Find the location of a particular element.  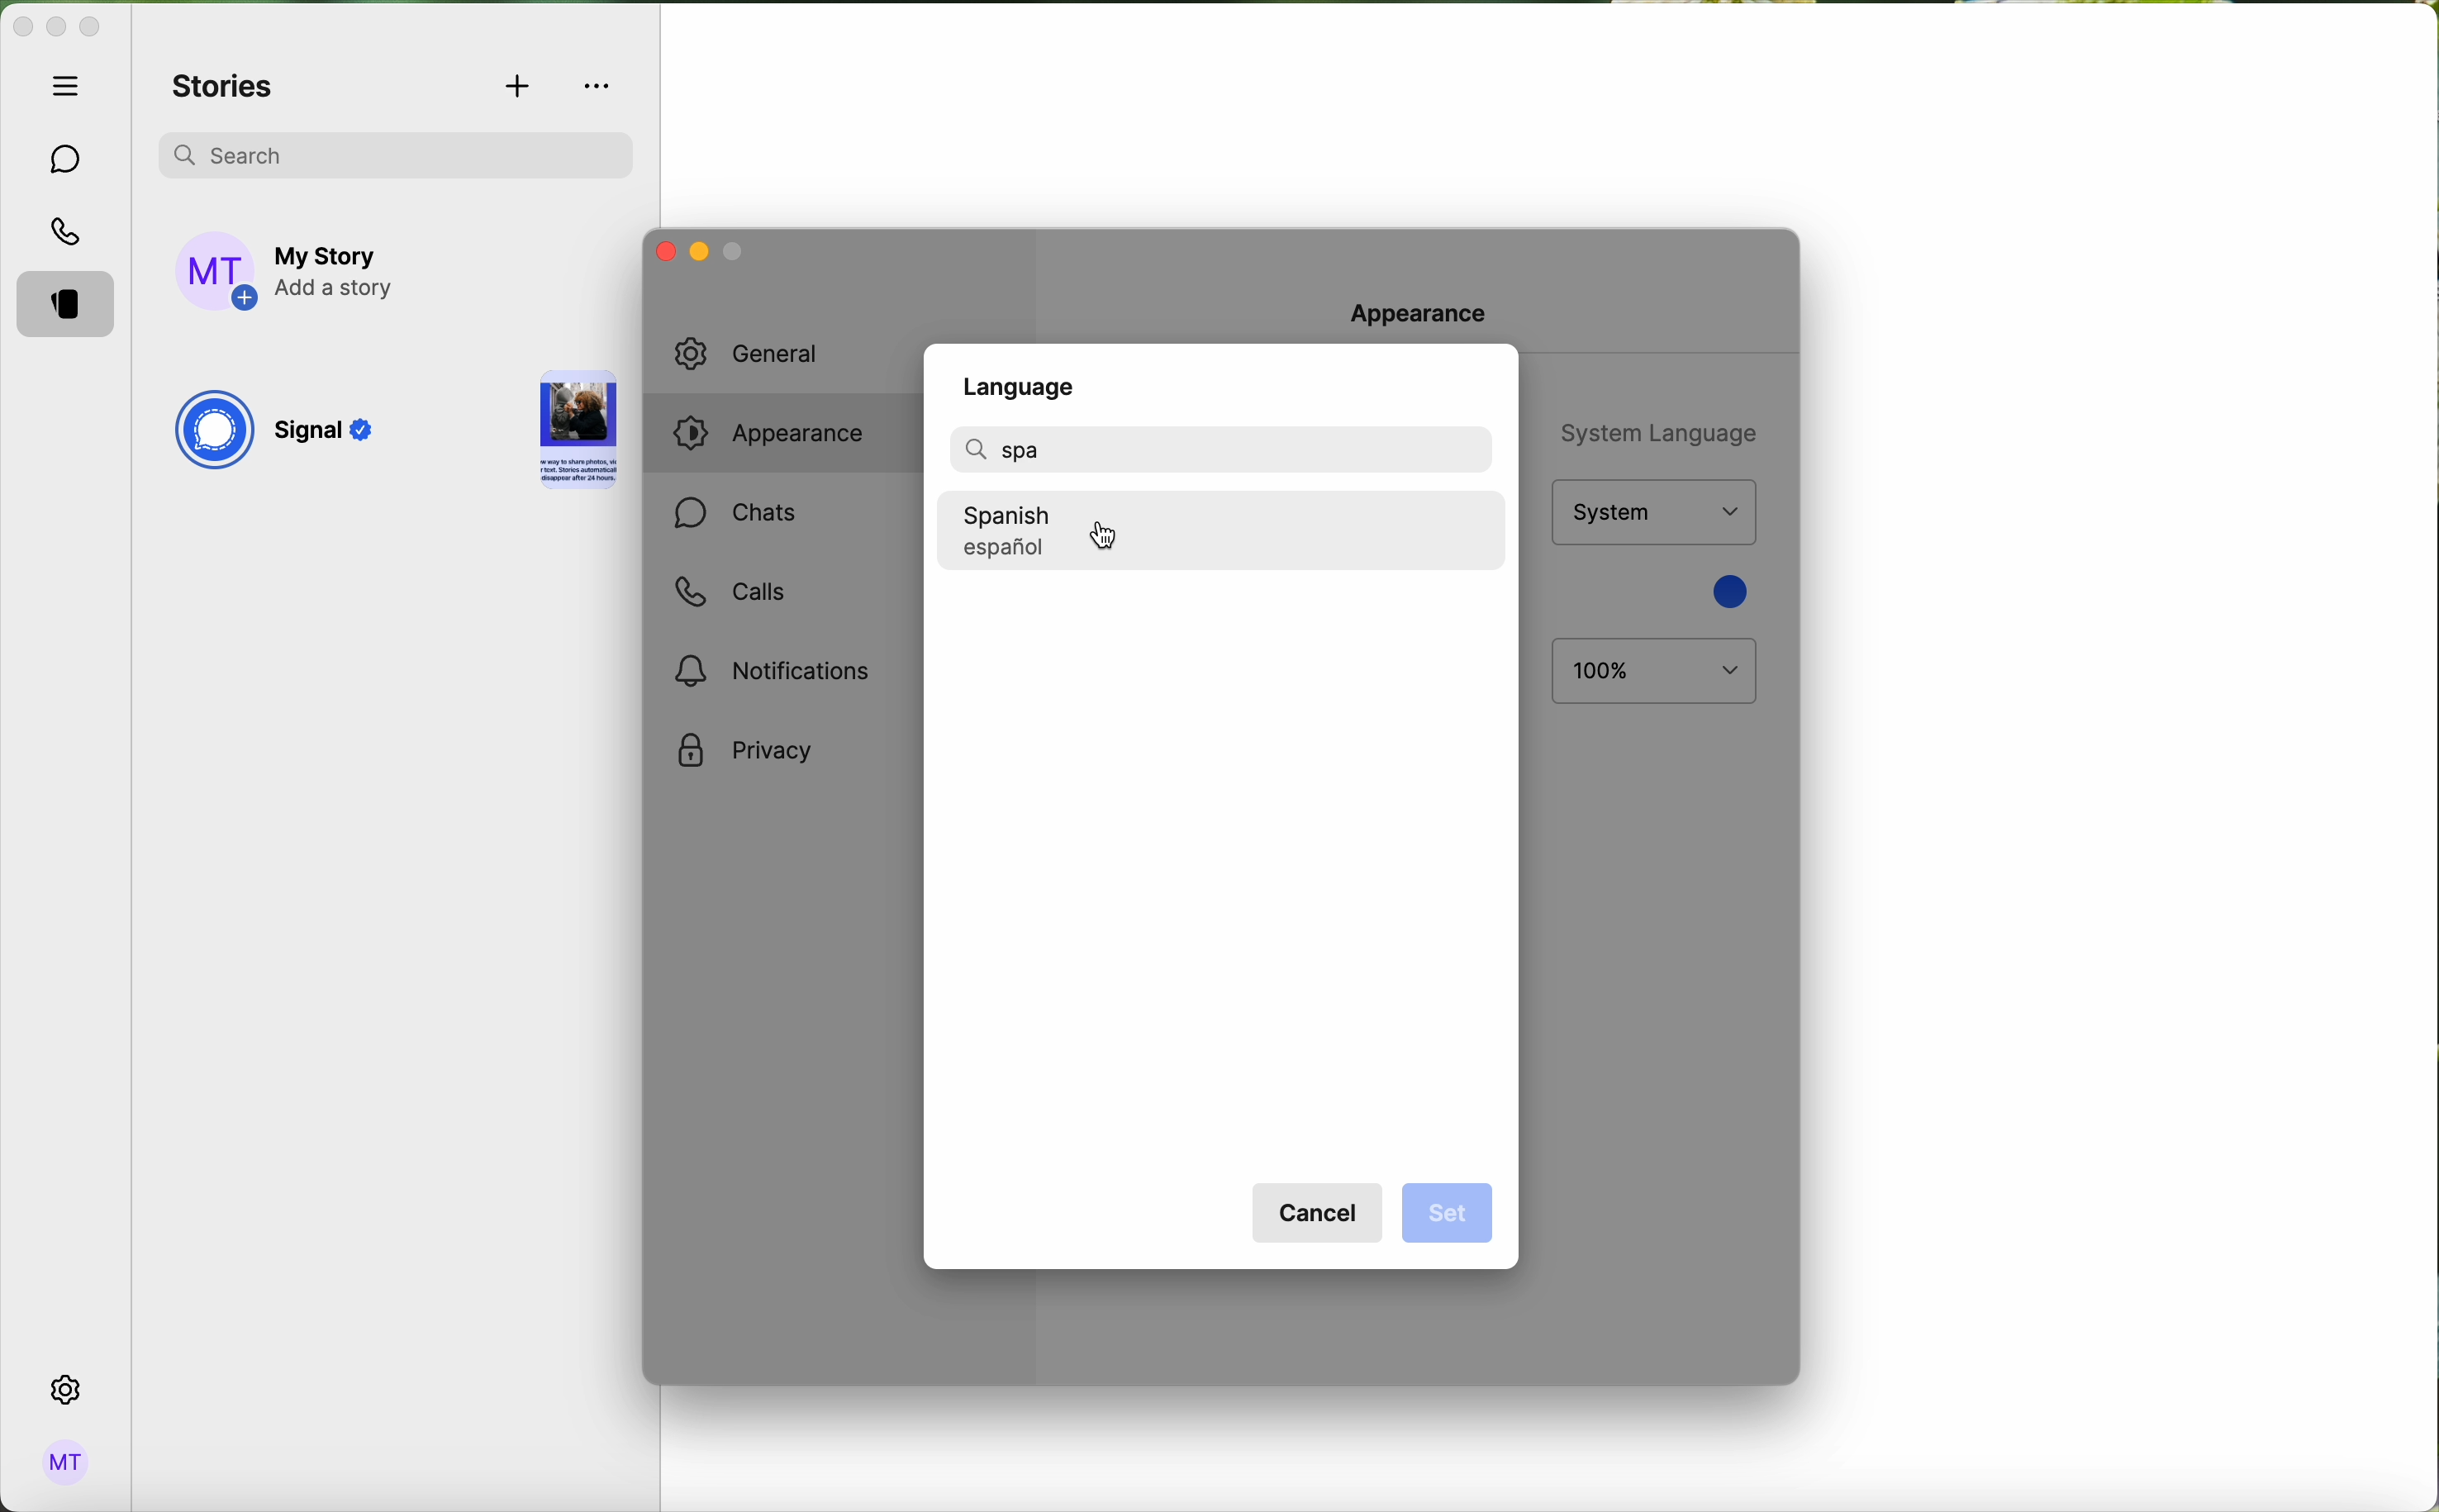

Language is located at coordinates (1024, 379).